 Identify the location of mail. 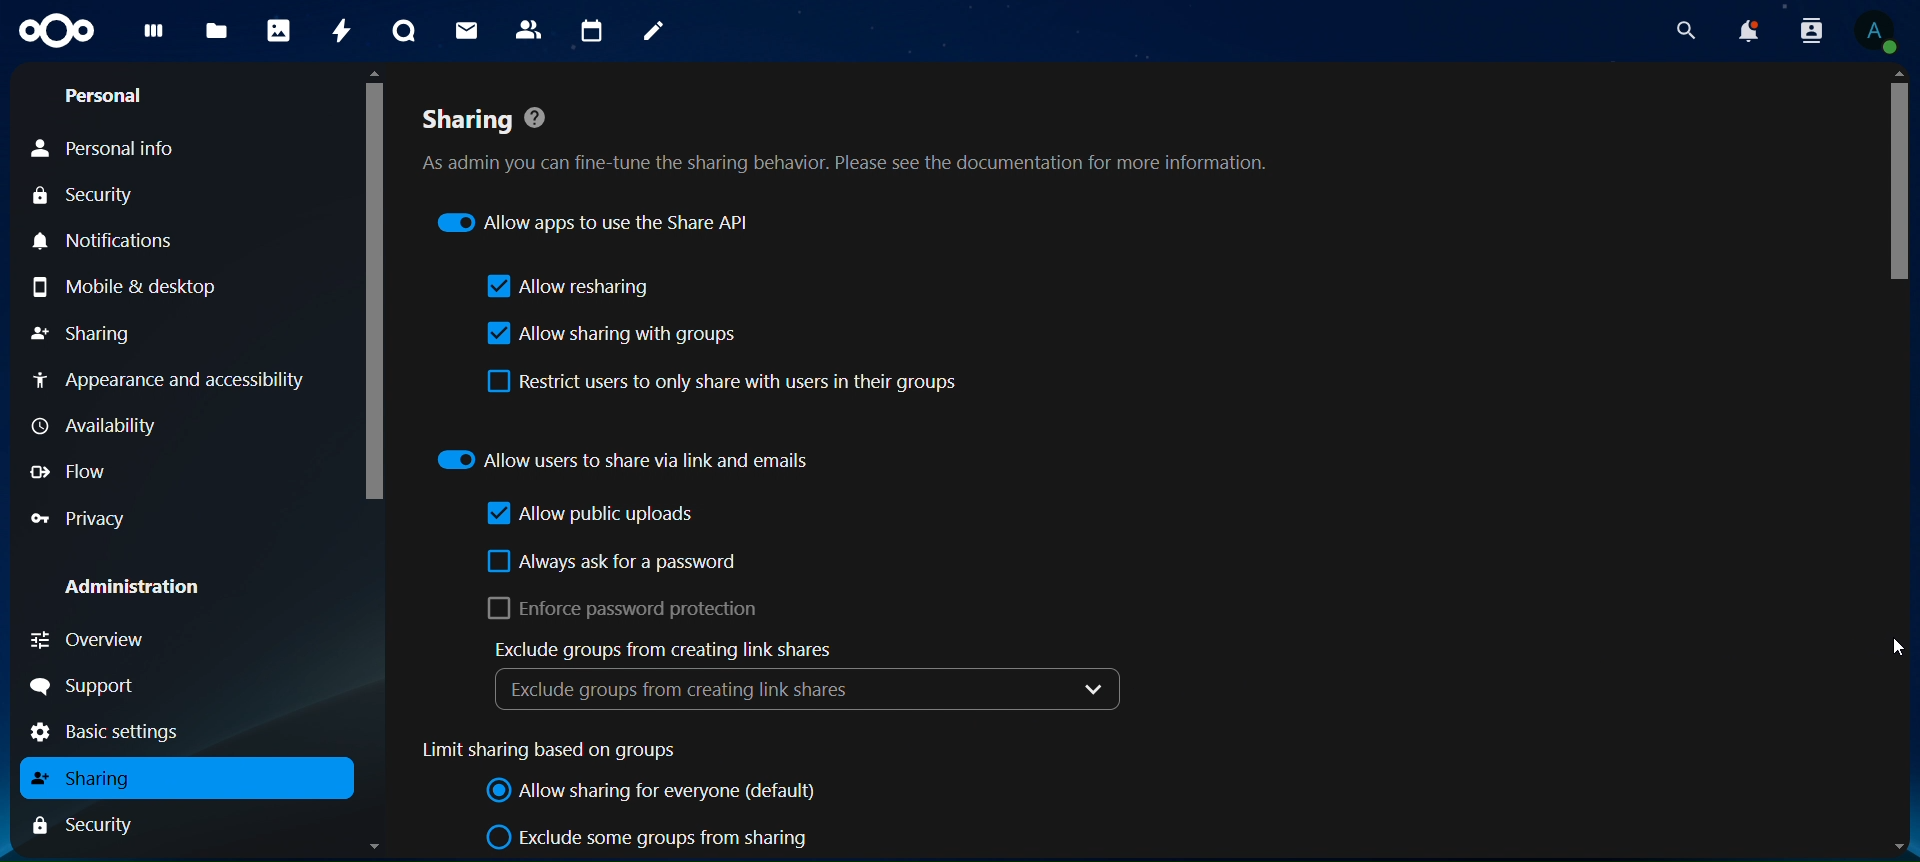
(469, 31).